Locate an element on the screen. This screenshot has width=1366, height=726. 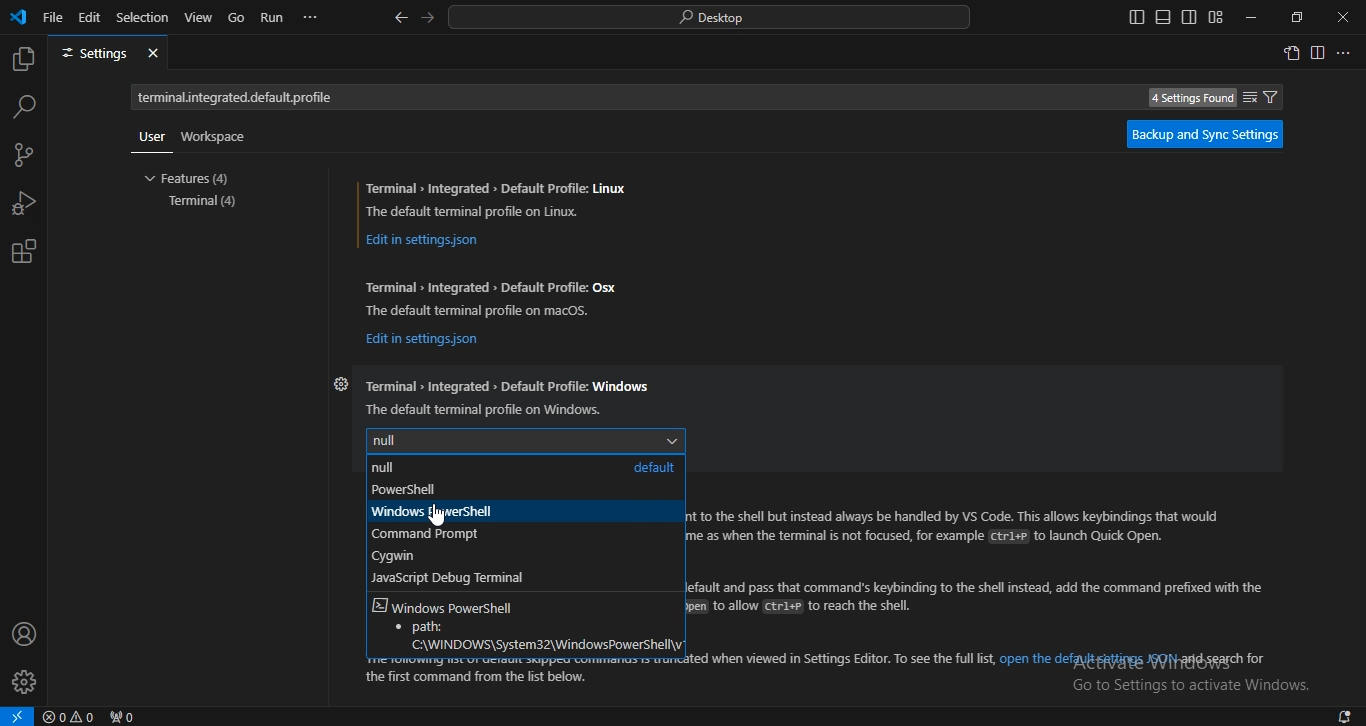
search is located at coordinates (26, 108).